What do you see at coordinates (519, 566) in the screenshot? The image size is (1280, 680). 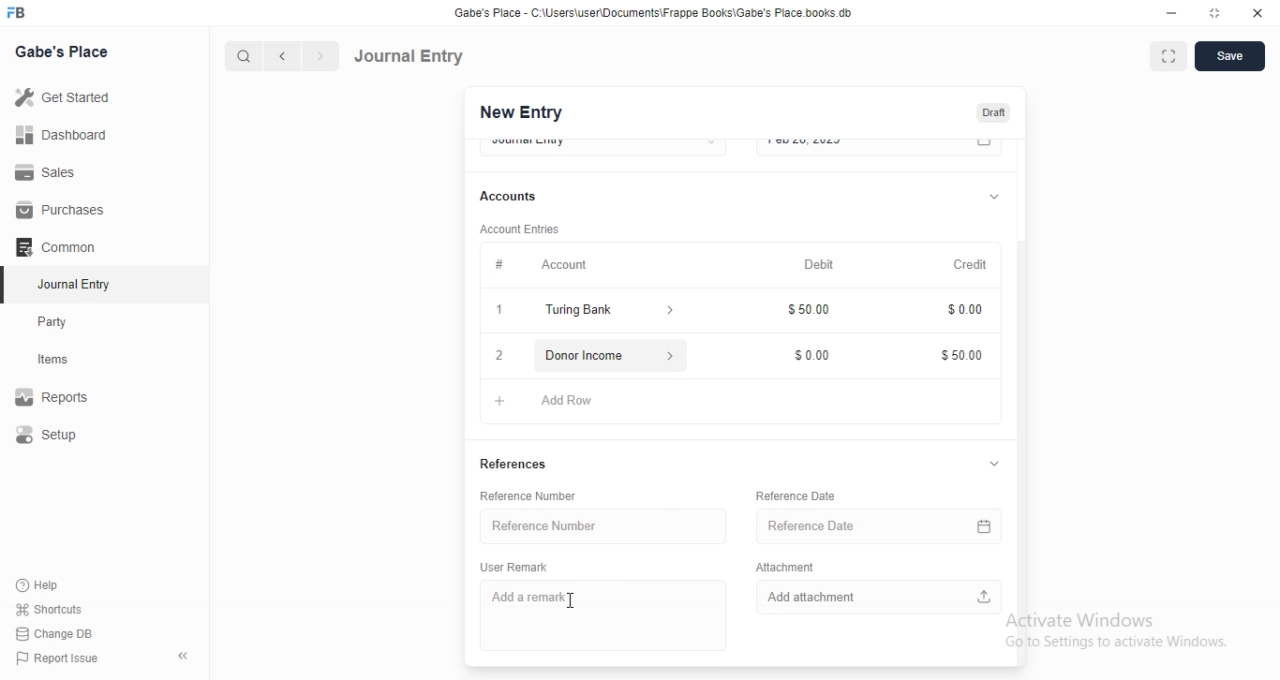 I see `User Remark` at bounding box center [519, 566].